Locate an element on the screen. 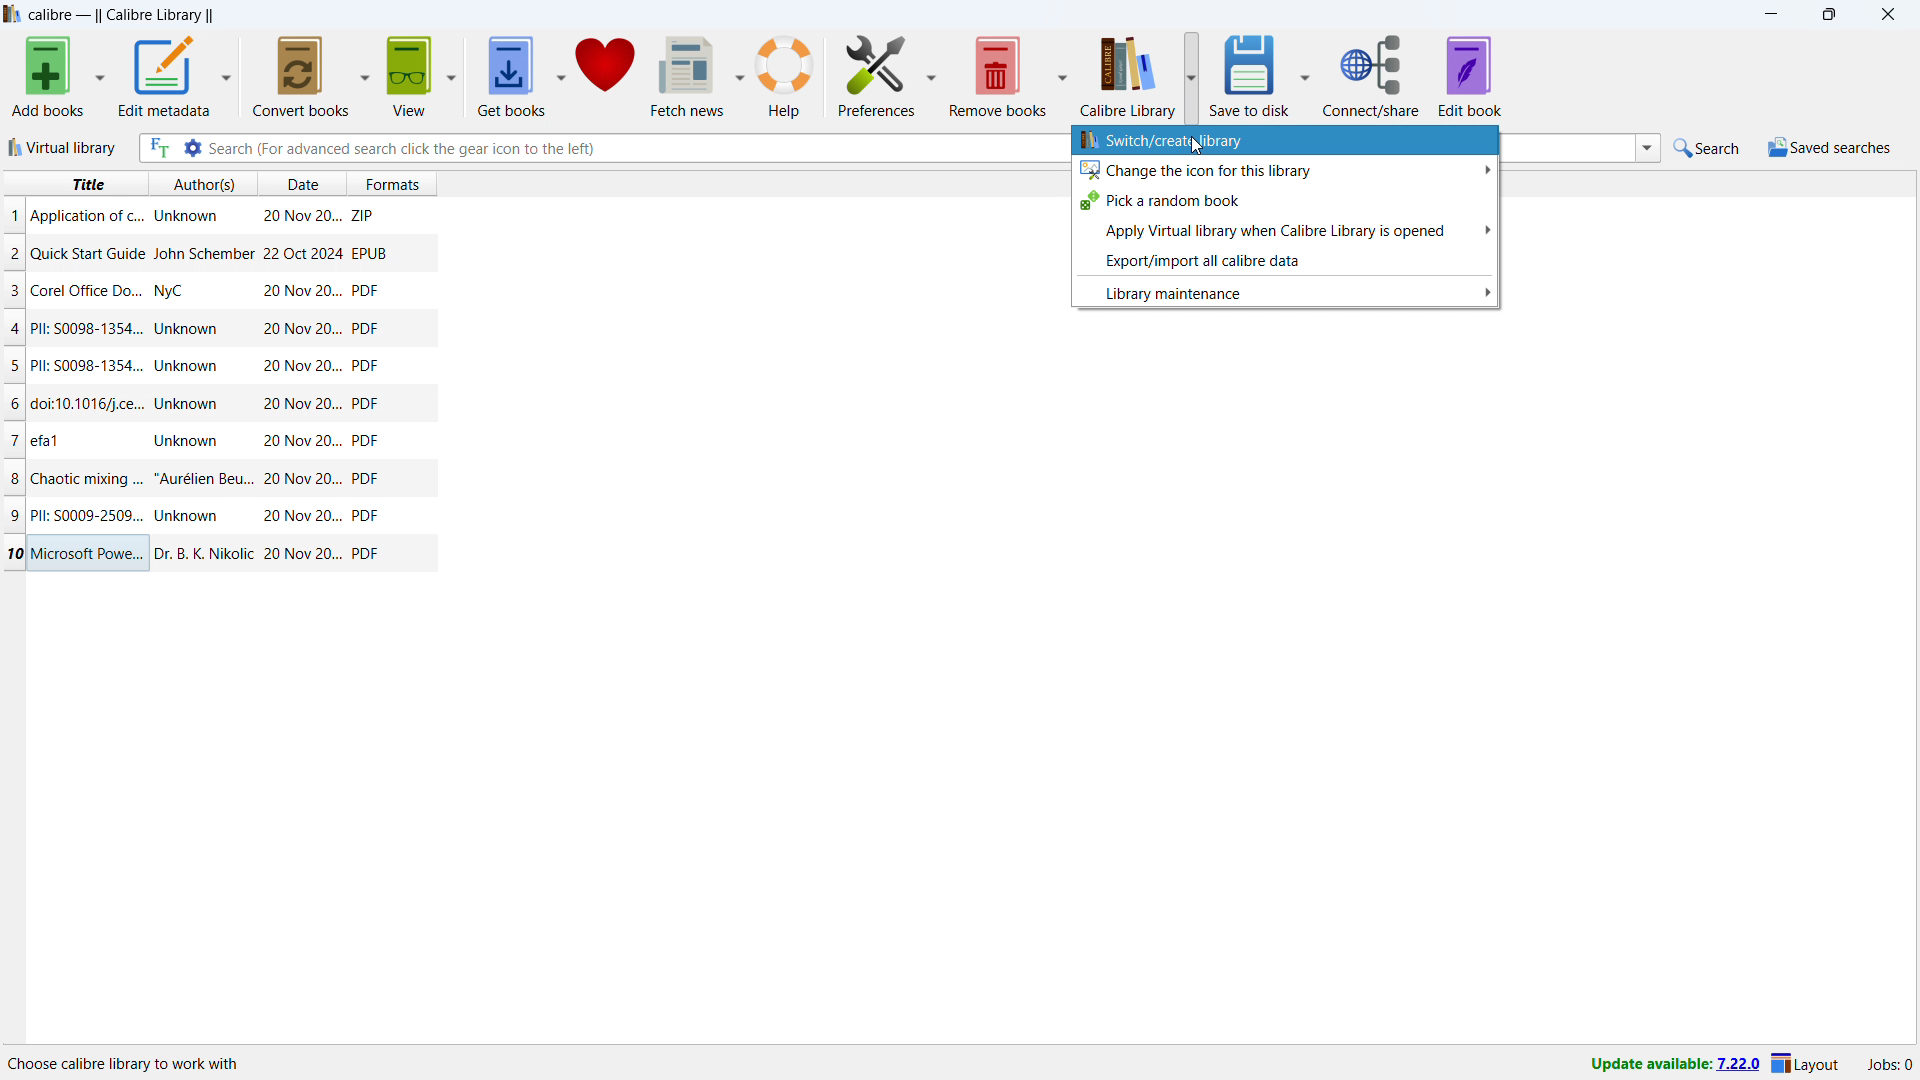 The width and height of the screenshot is (1920, 1080). get books options is located at coordinates (561, 76).